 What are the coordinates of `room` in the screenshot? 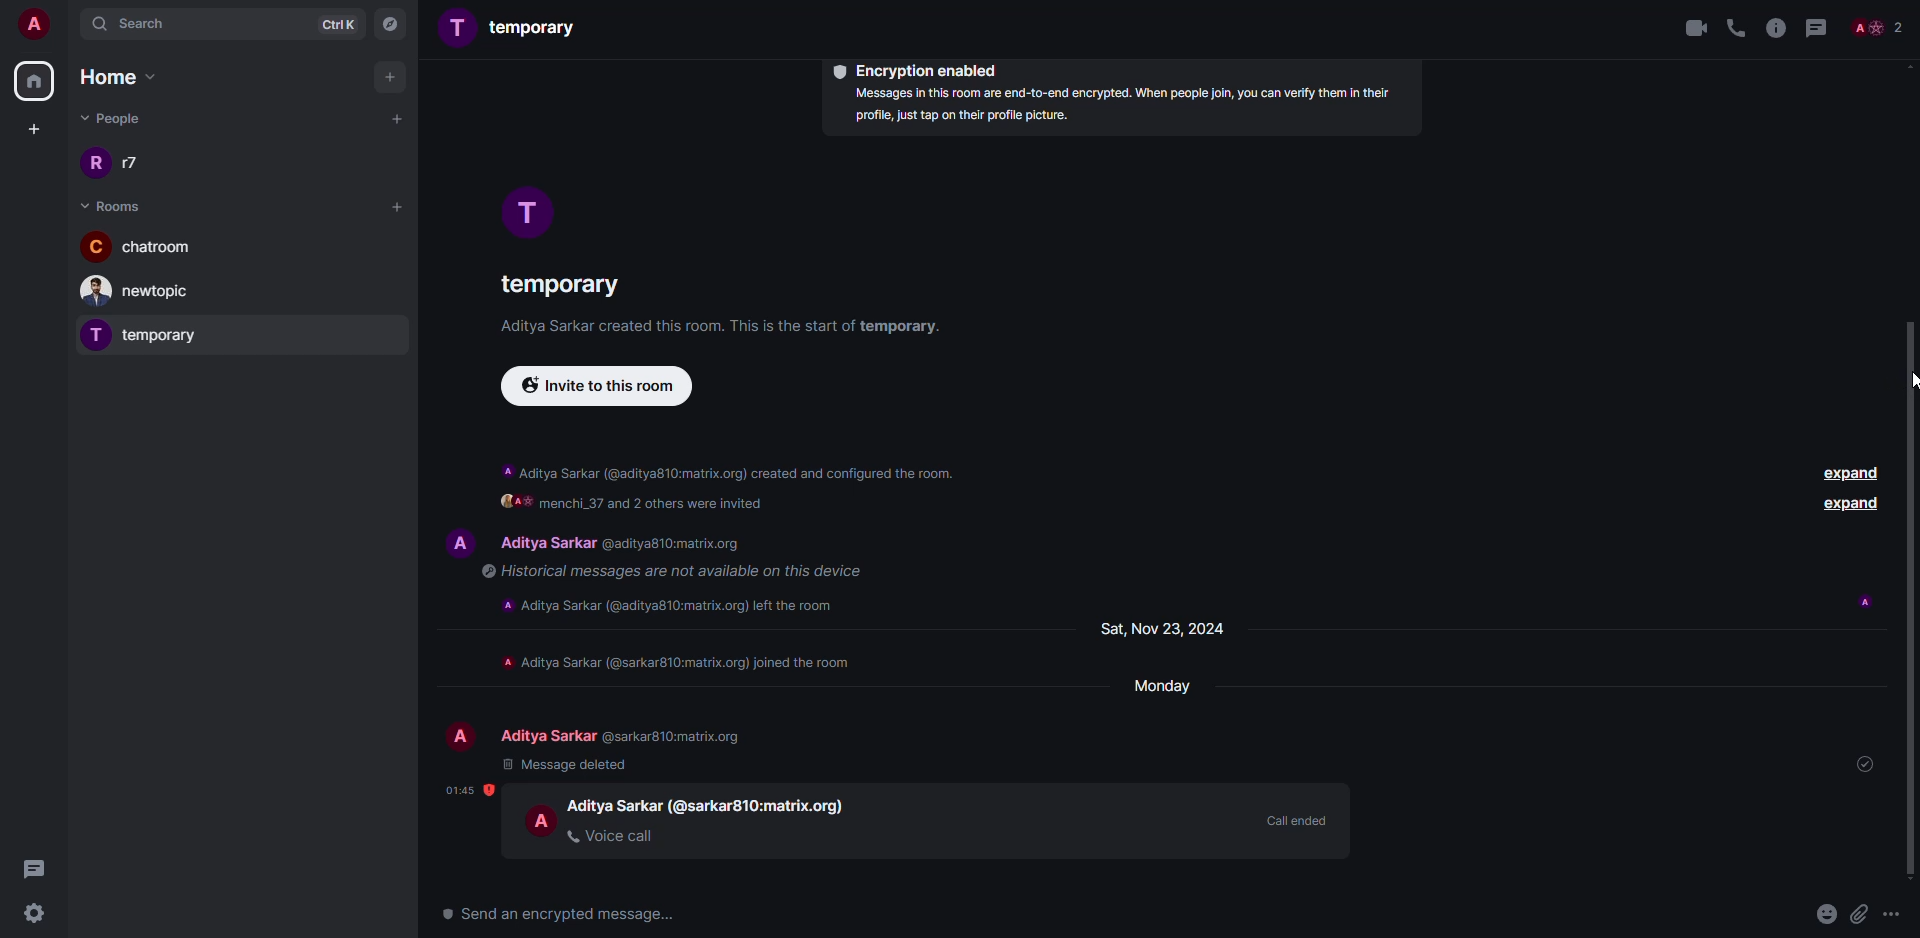 It's located at (140, 245).